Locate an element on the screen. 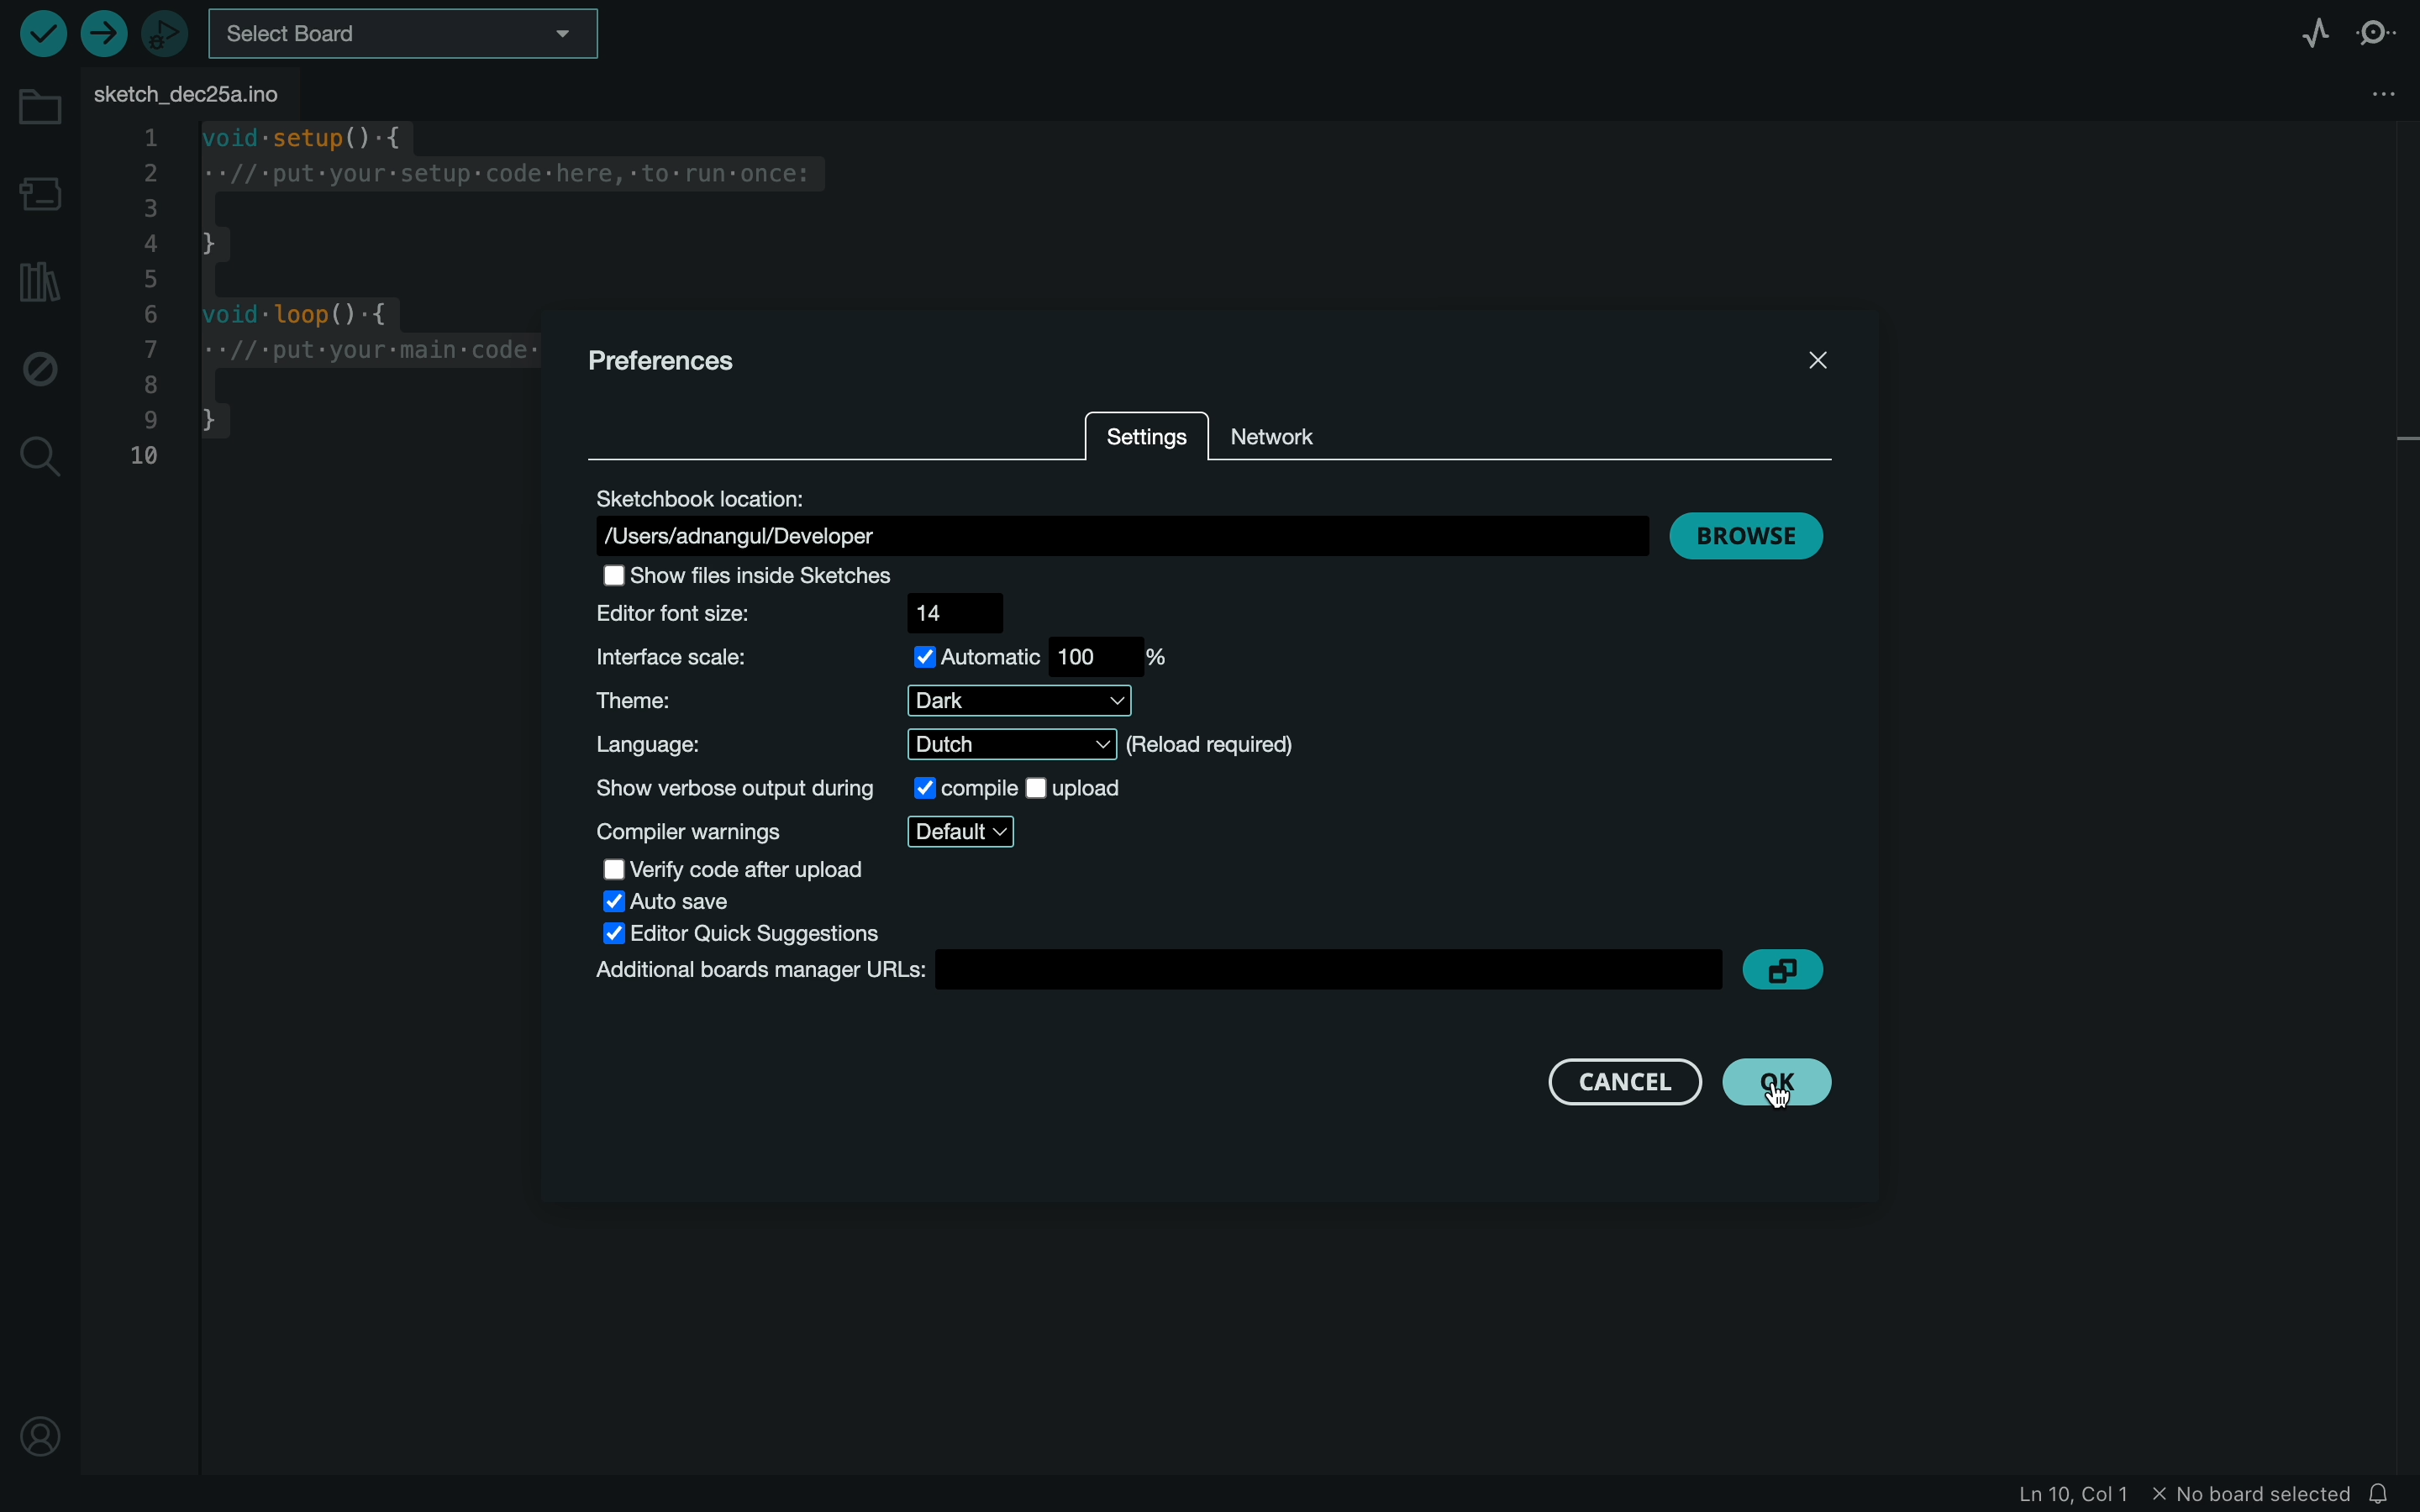  search is located at coordinates (41, 460).